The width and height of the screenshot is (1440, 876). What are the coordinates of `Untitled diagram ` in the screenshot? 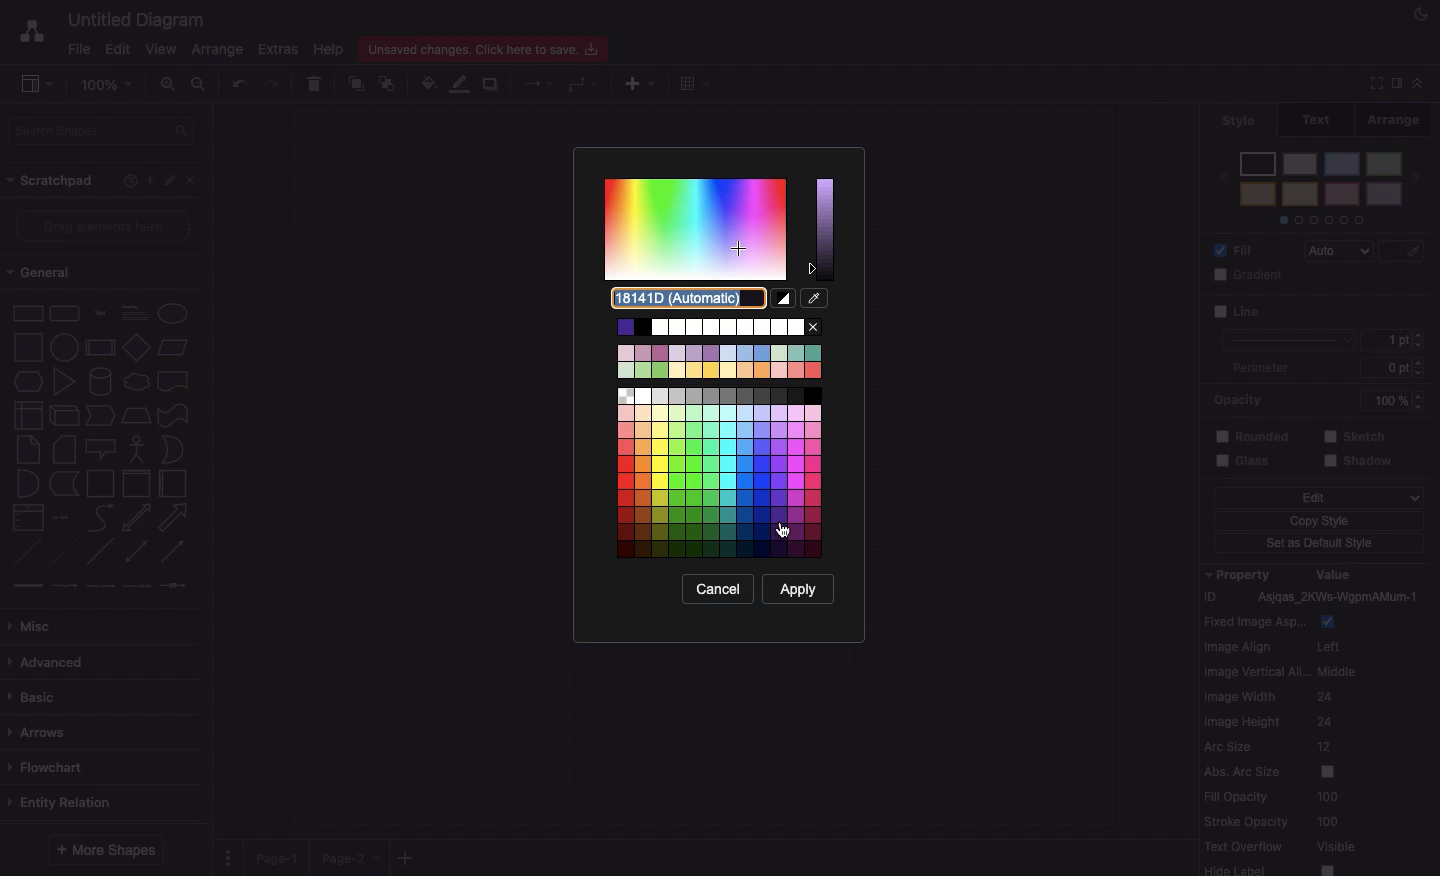 It's located at (138, 17).